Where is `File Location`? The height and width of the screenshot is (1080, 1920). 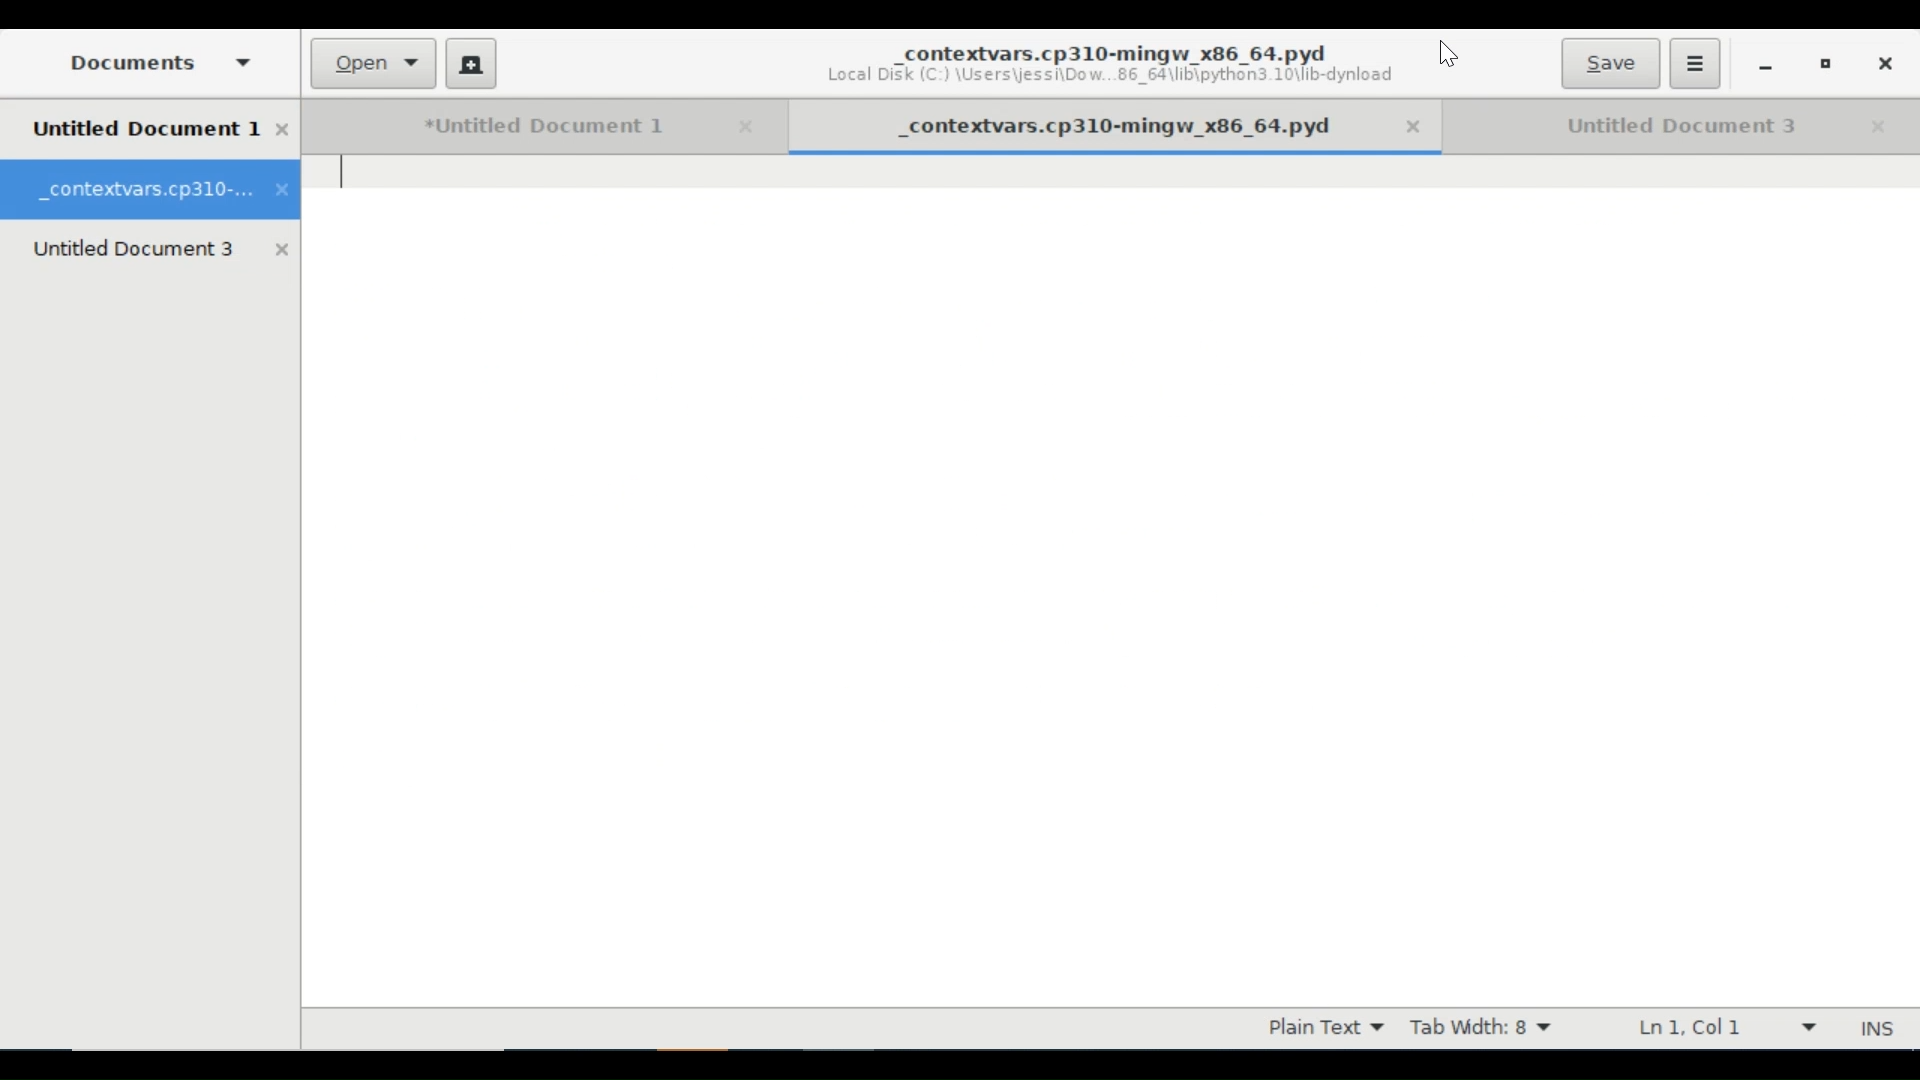 File Location is located at coordinates (1117, 76).